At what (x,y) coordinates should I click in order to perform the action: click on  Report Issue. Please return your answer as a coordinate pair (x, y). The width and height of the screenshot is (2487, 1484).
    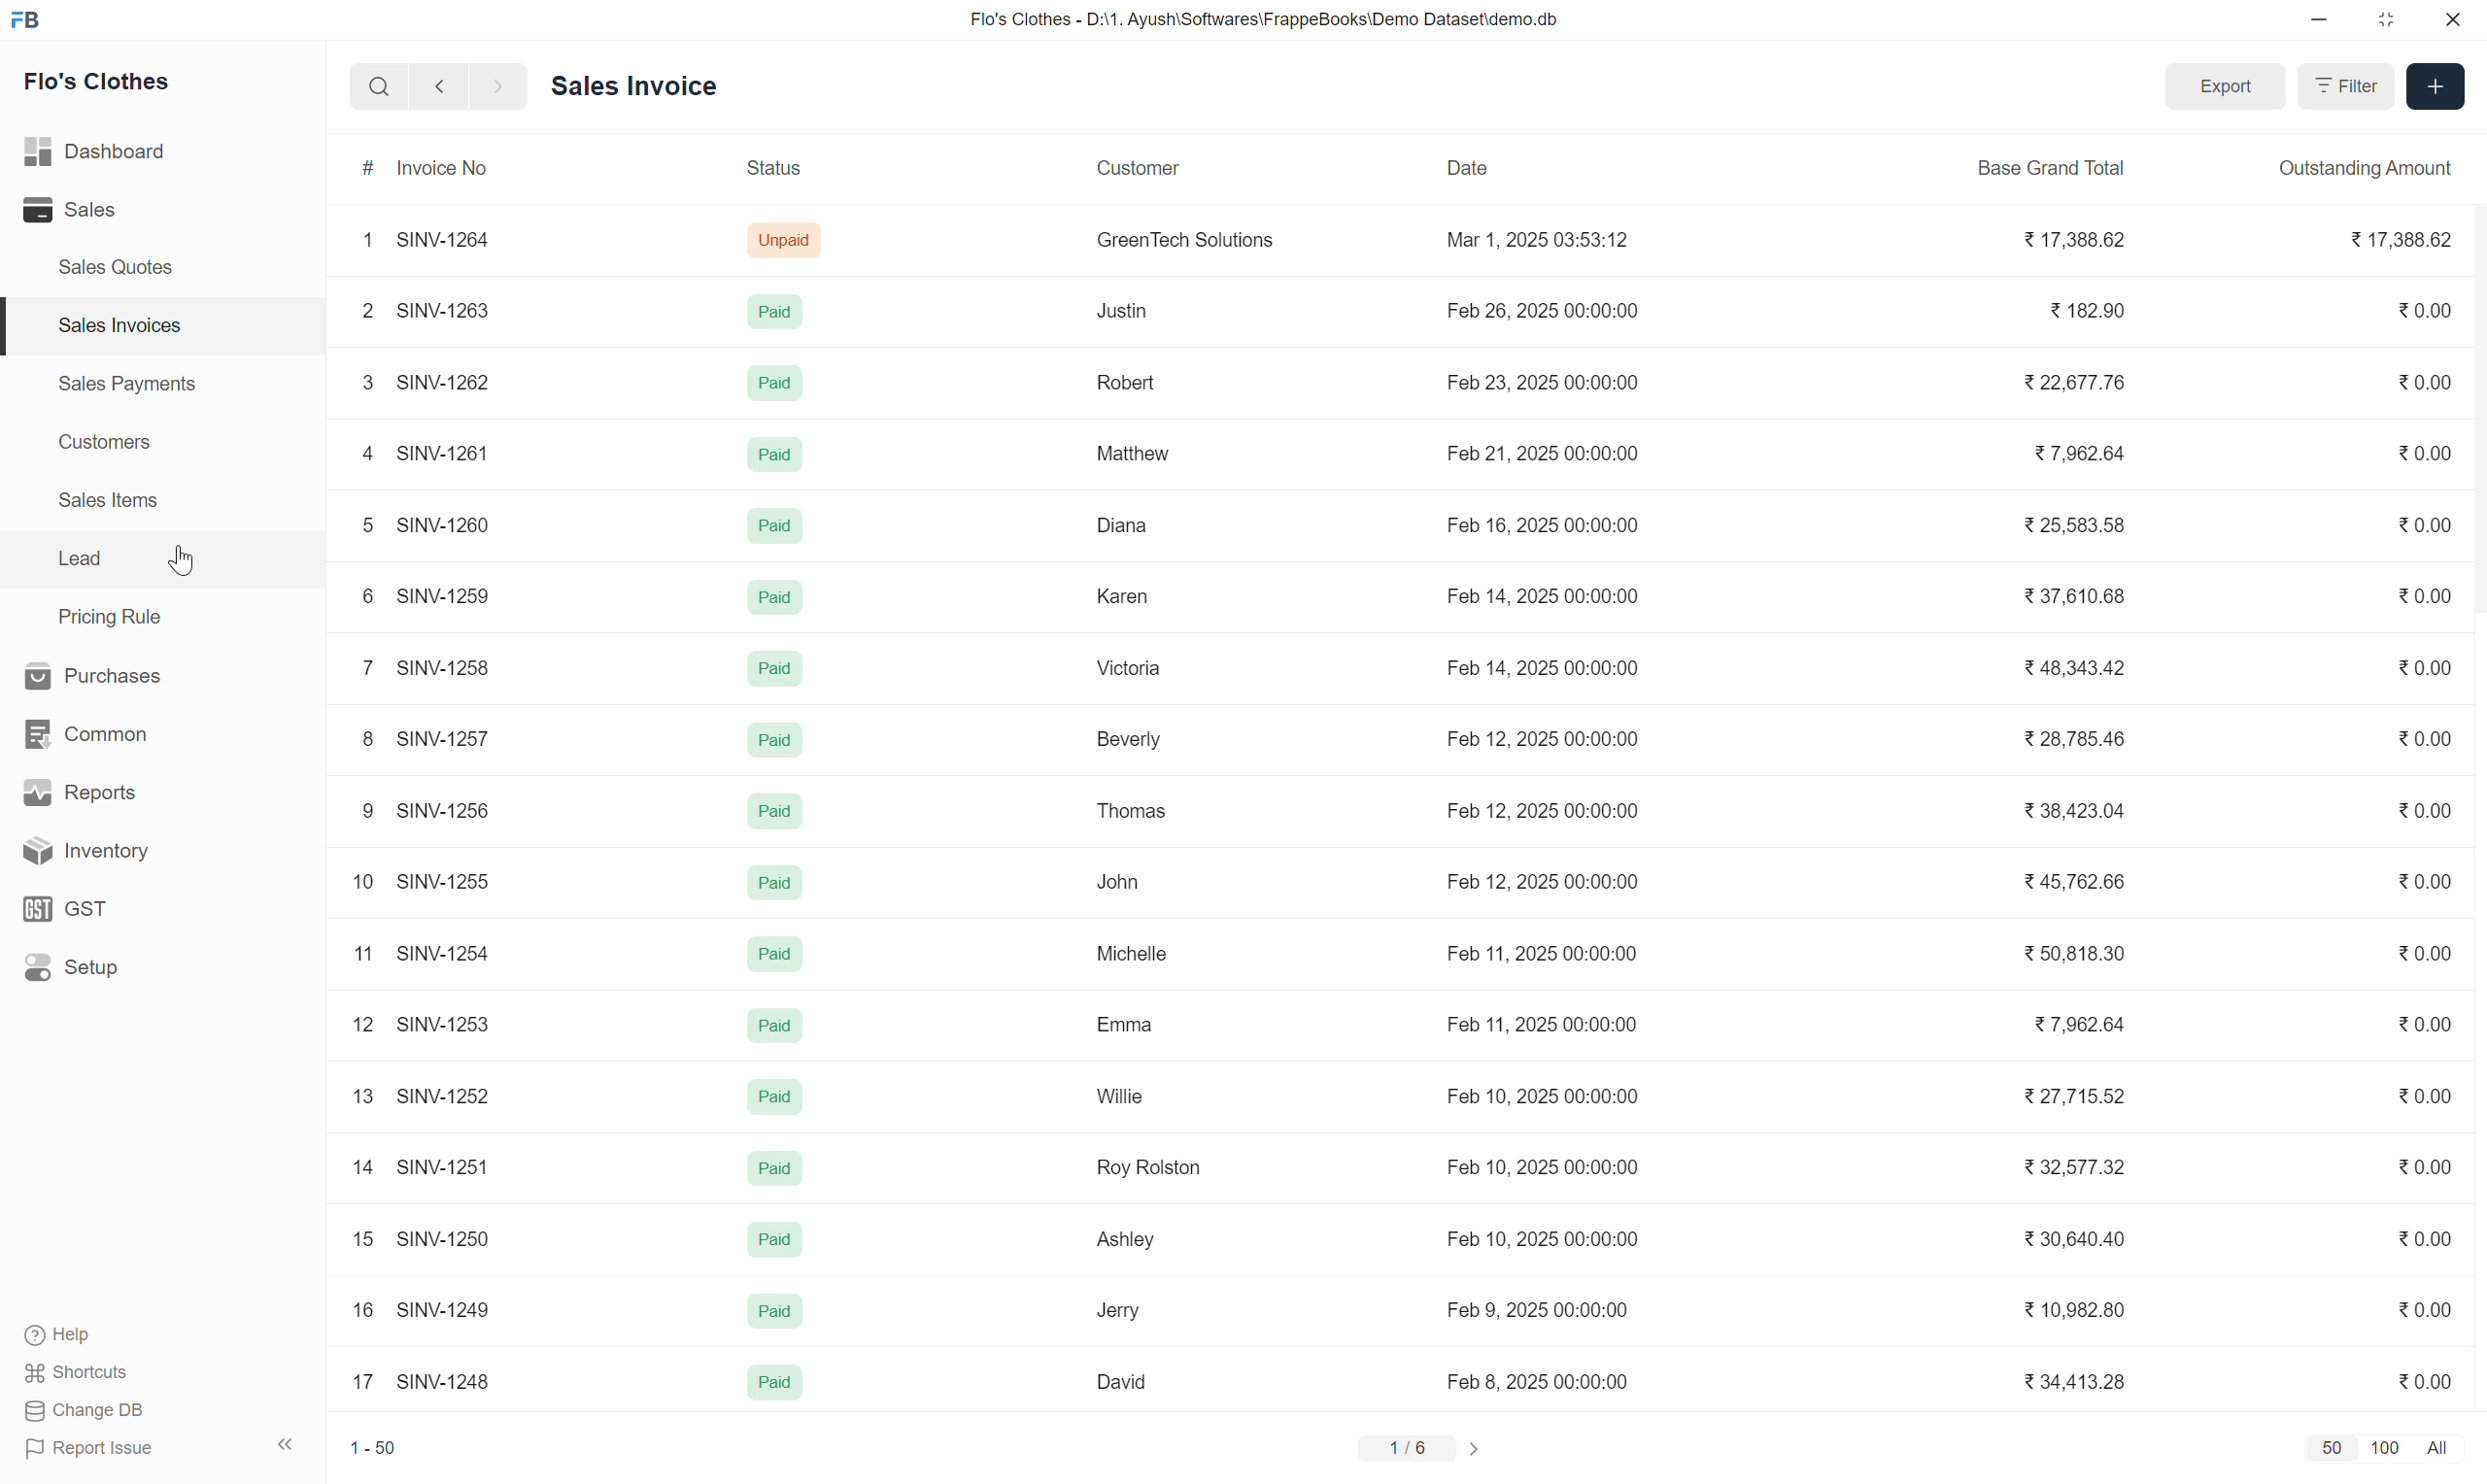
    Looking at the image, I should click on (92, 1448).